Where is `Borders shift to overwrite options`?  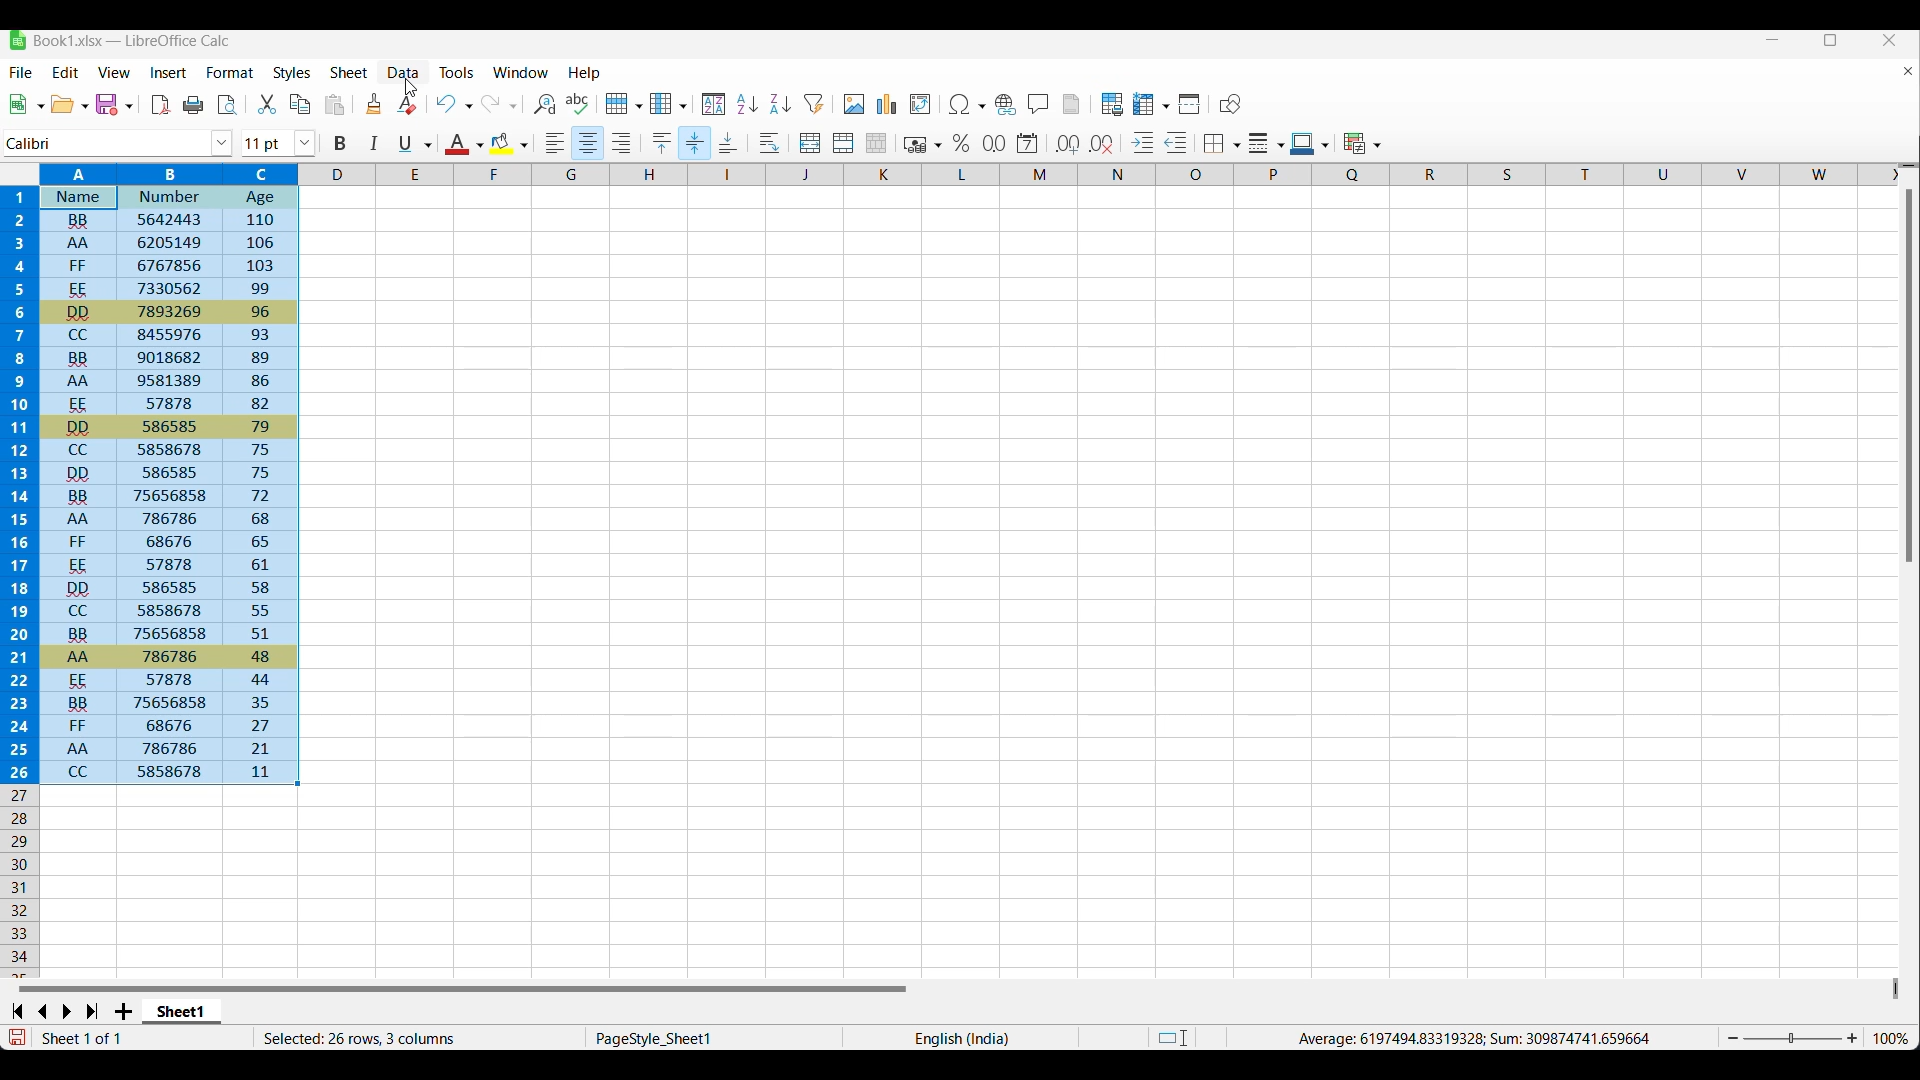 Borders shift to overwrite options is located at coordinates (1223, 145).